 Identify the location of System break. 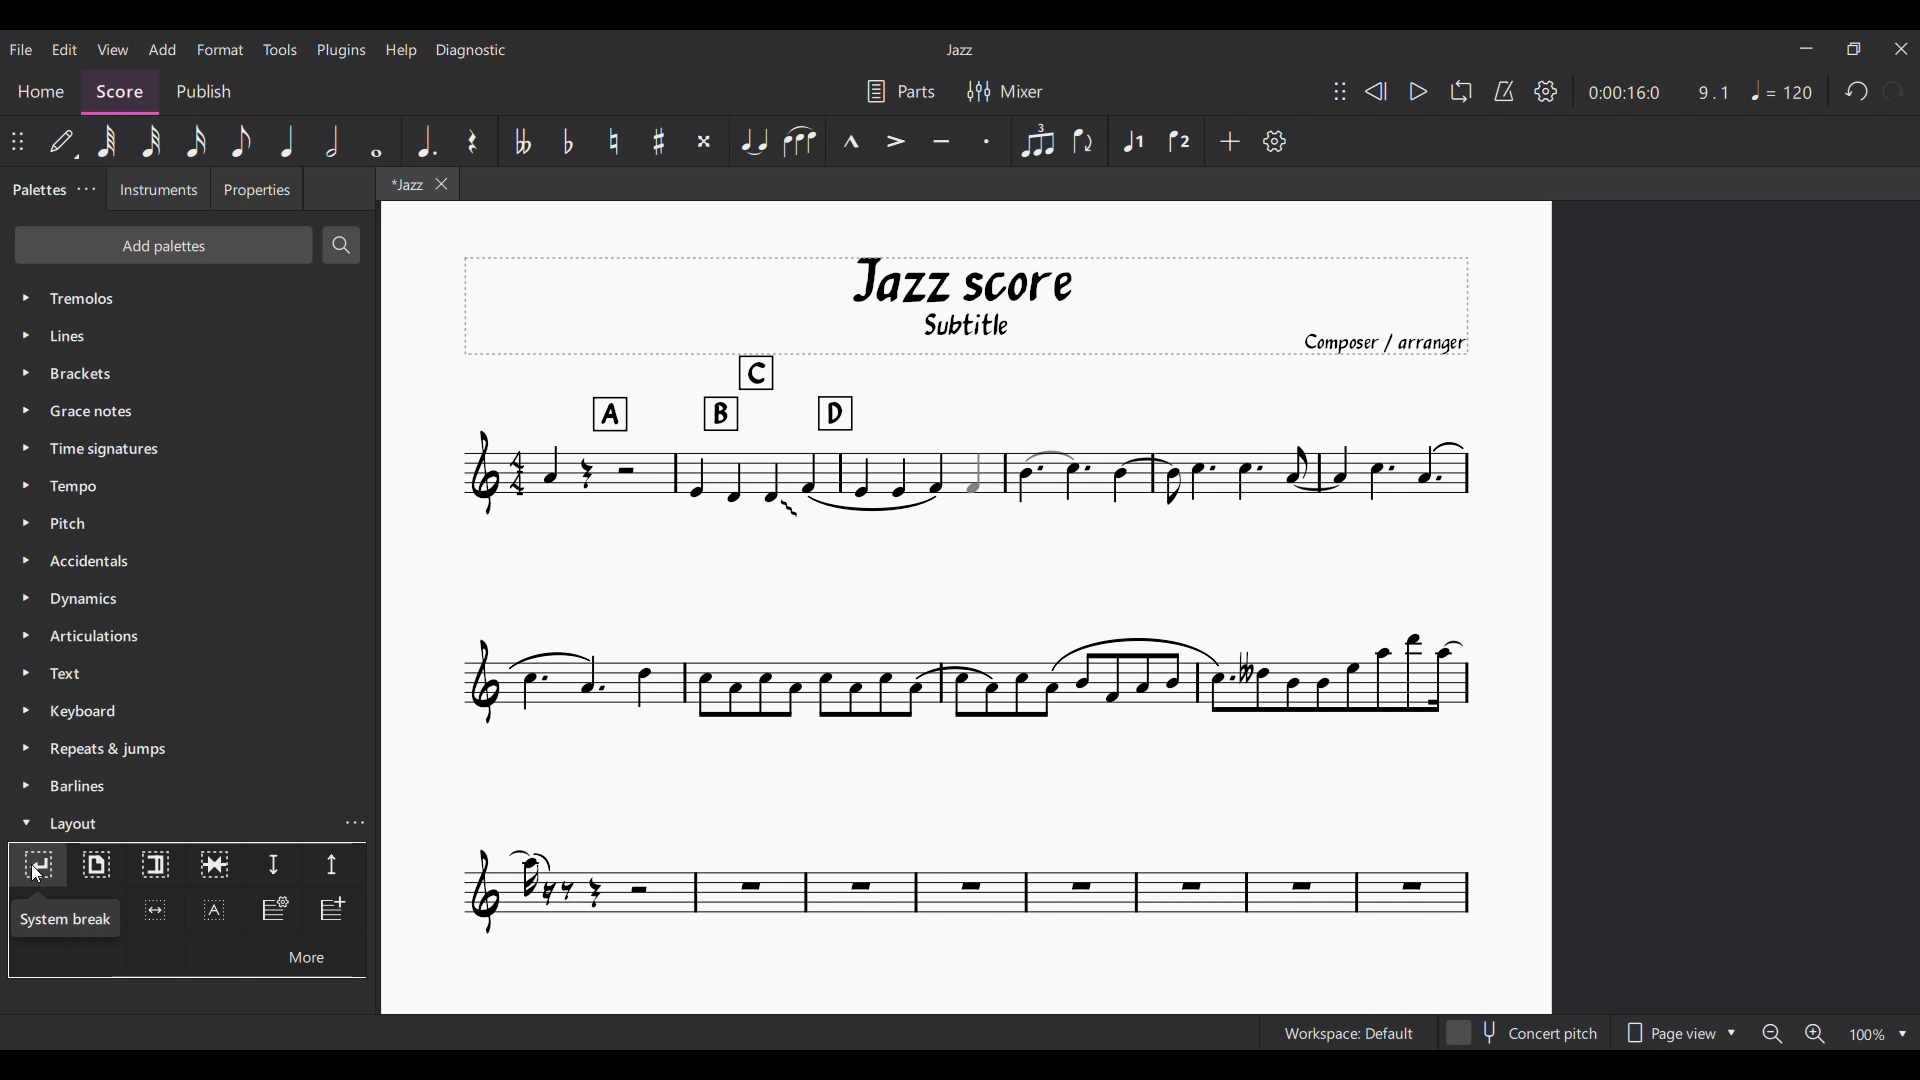
(66, 918).